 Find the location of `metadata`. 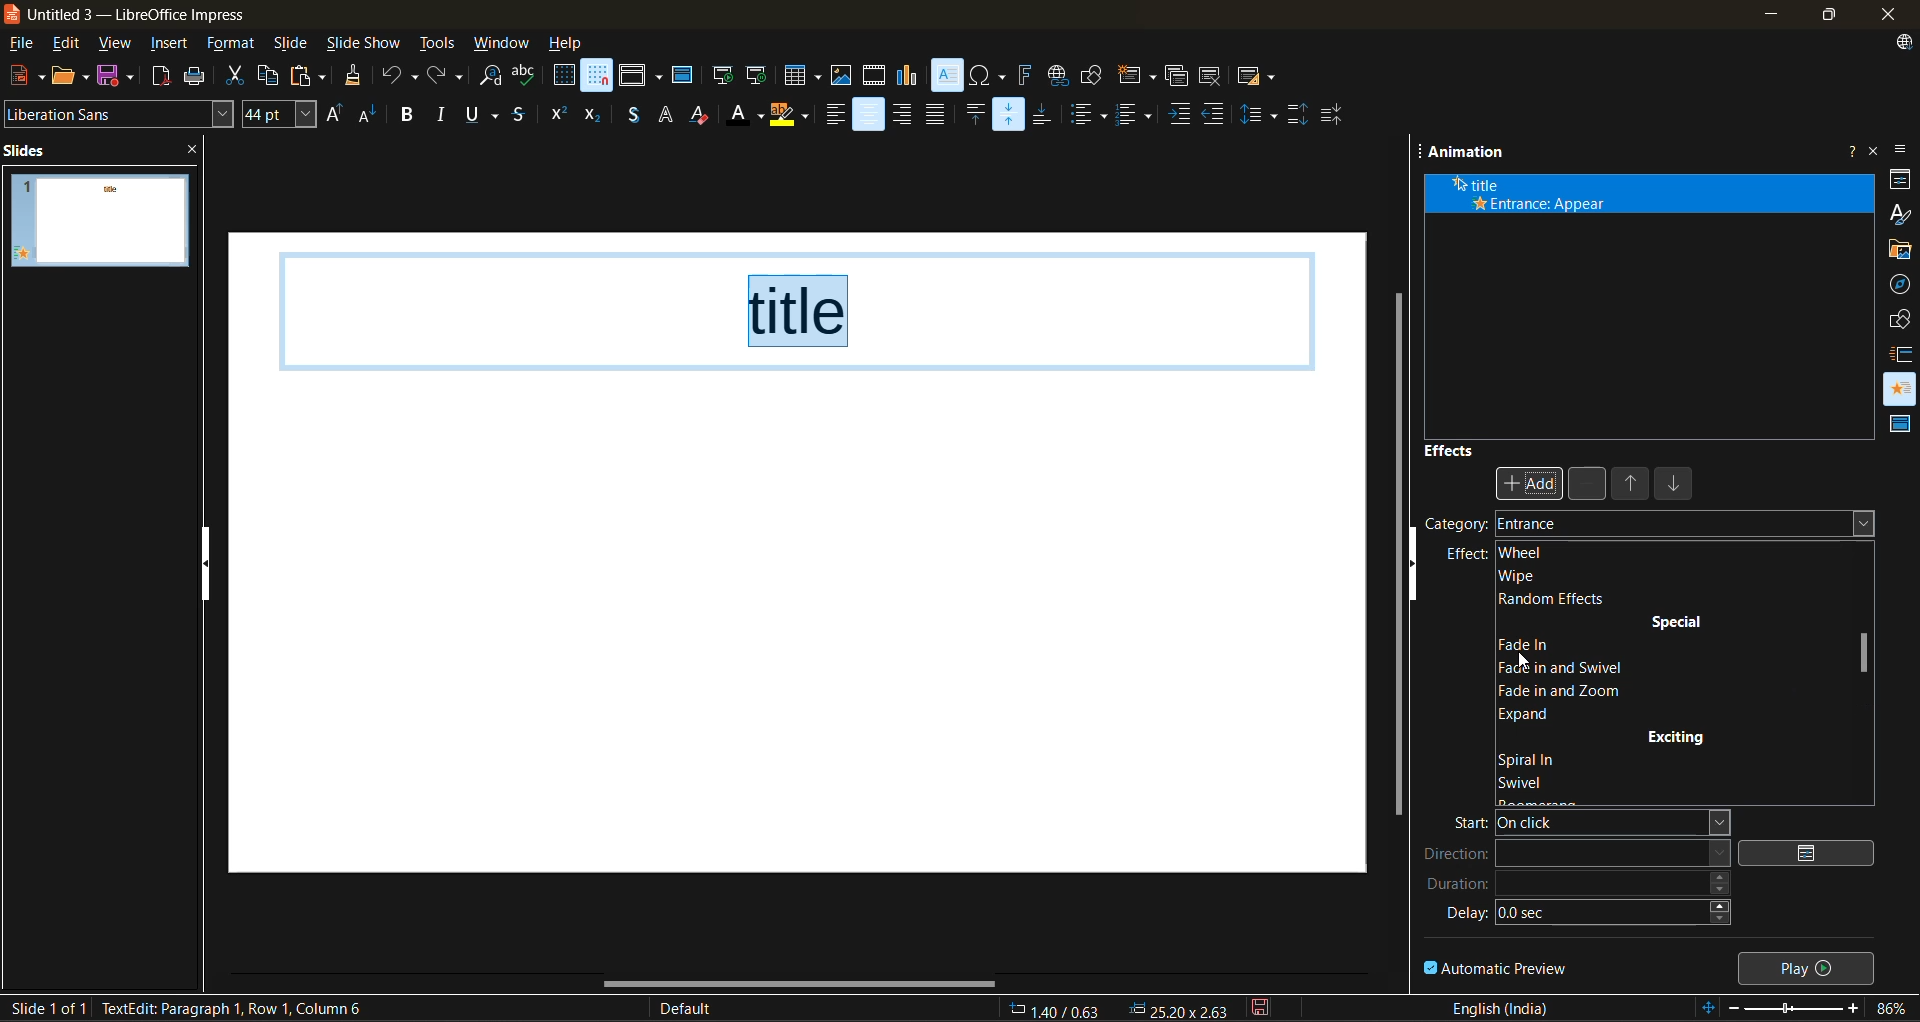

metadata is located at coordinates (245, 1008).